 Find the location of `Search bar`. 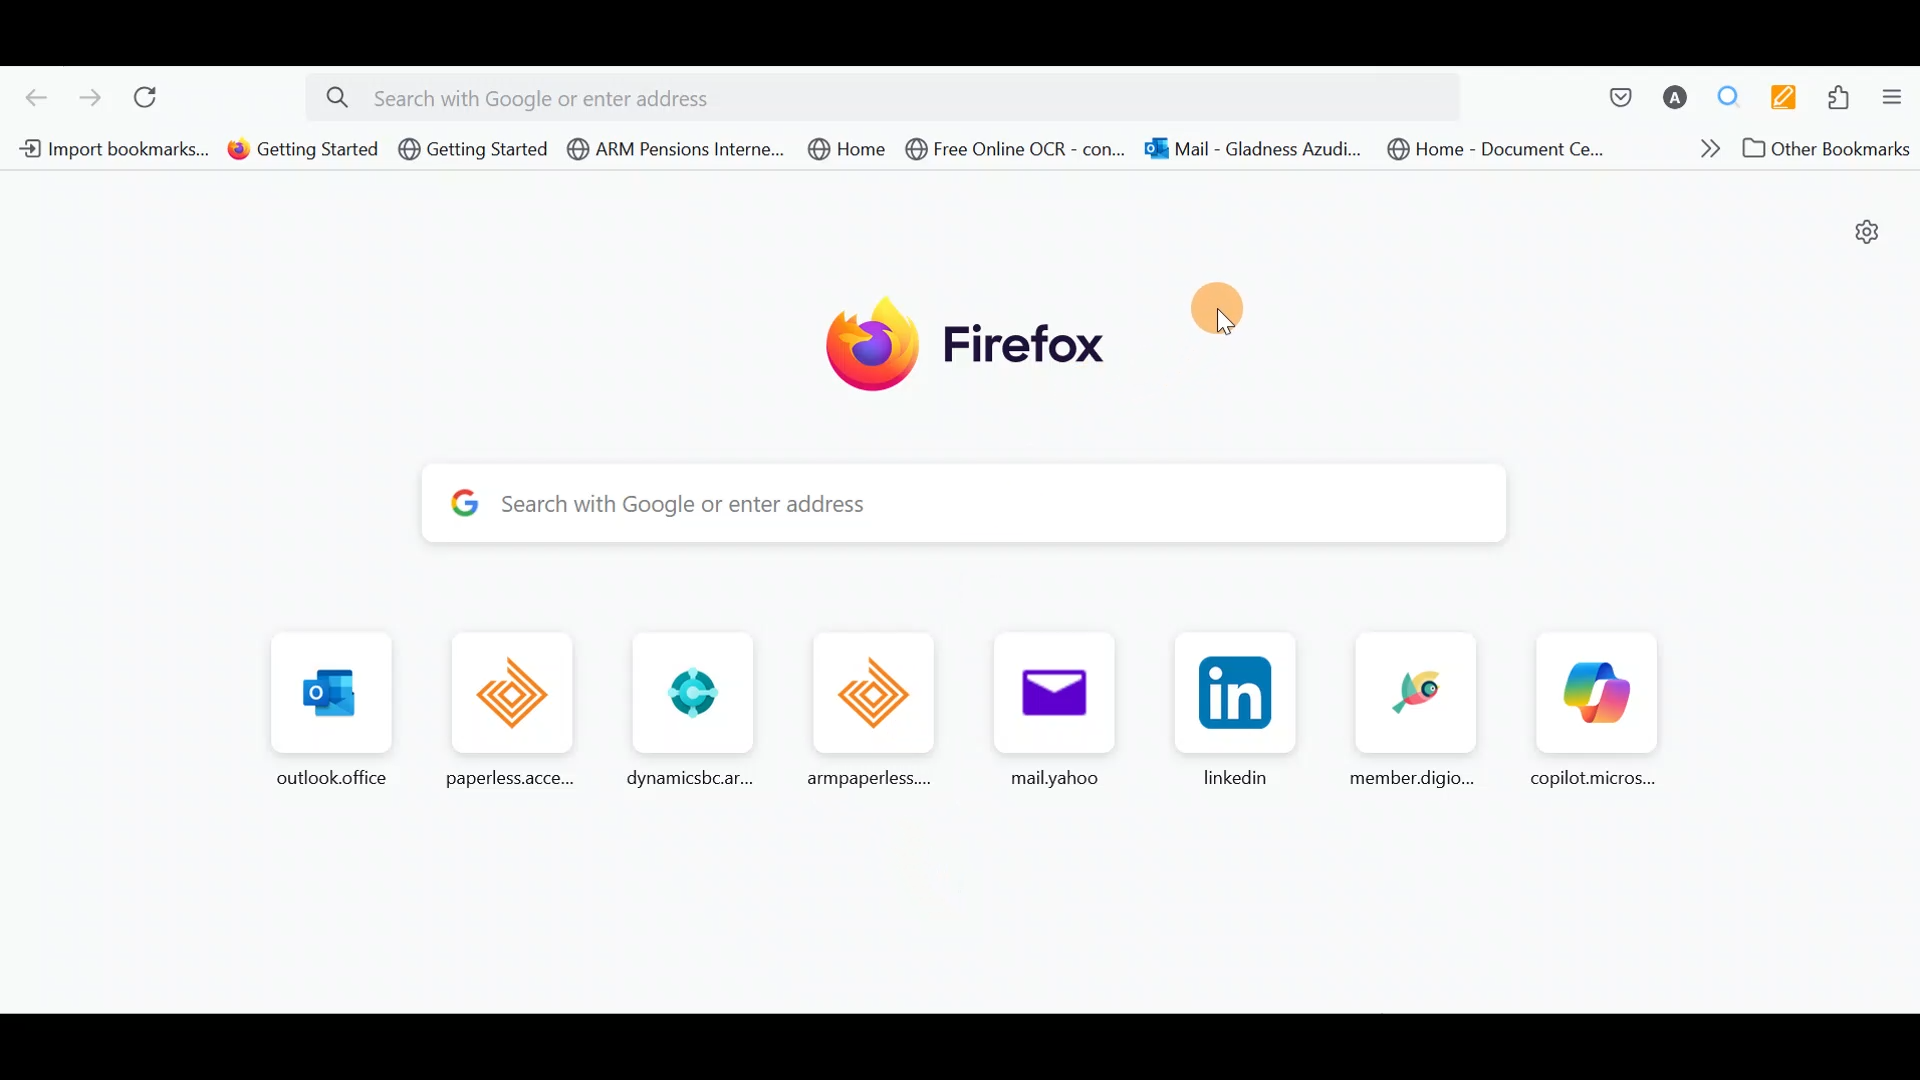

Search bar is located at coordinates (969, 502).